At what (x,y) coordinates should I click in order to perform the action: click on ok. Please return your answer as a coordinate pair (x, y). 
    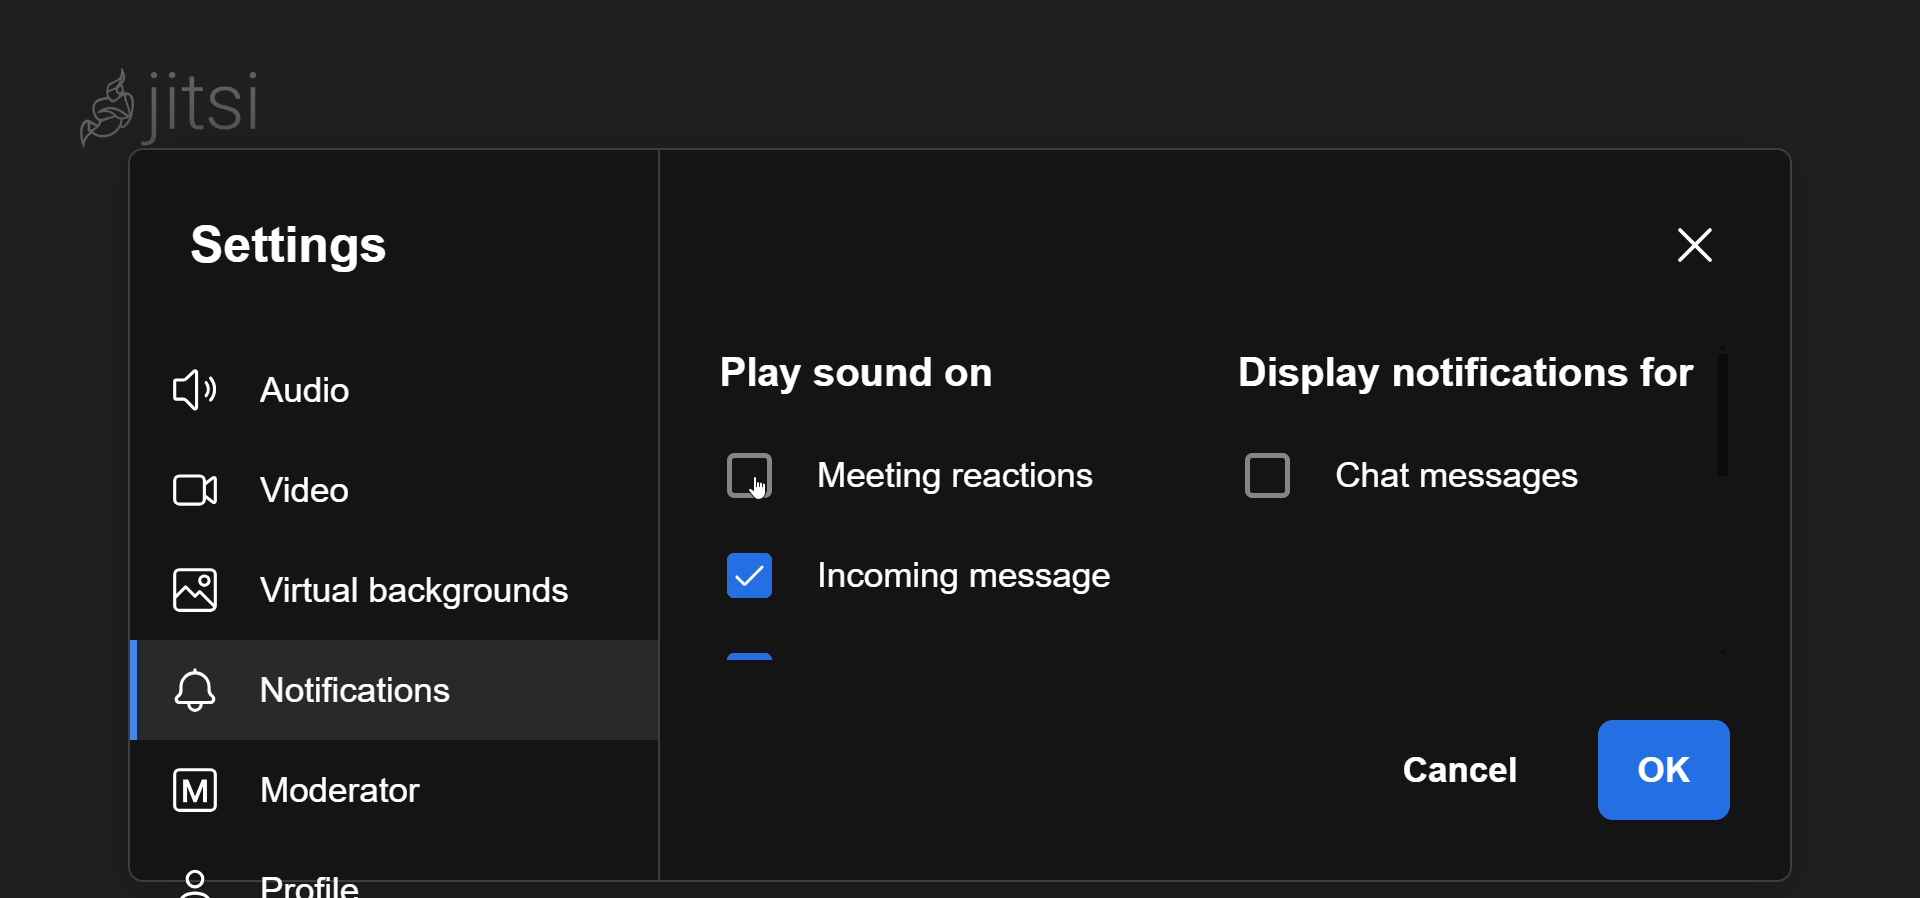
    Looking at the image, I should click on (1669, 771).